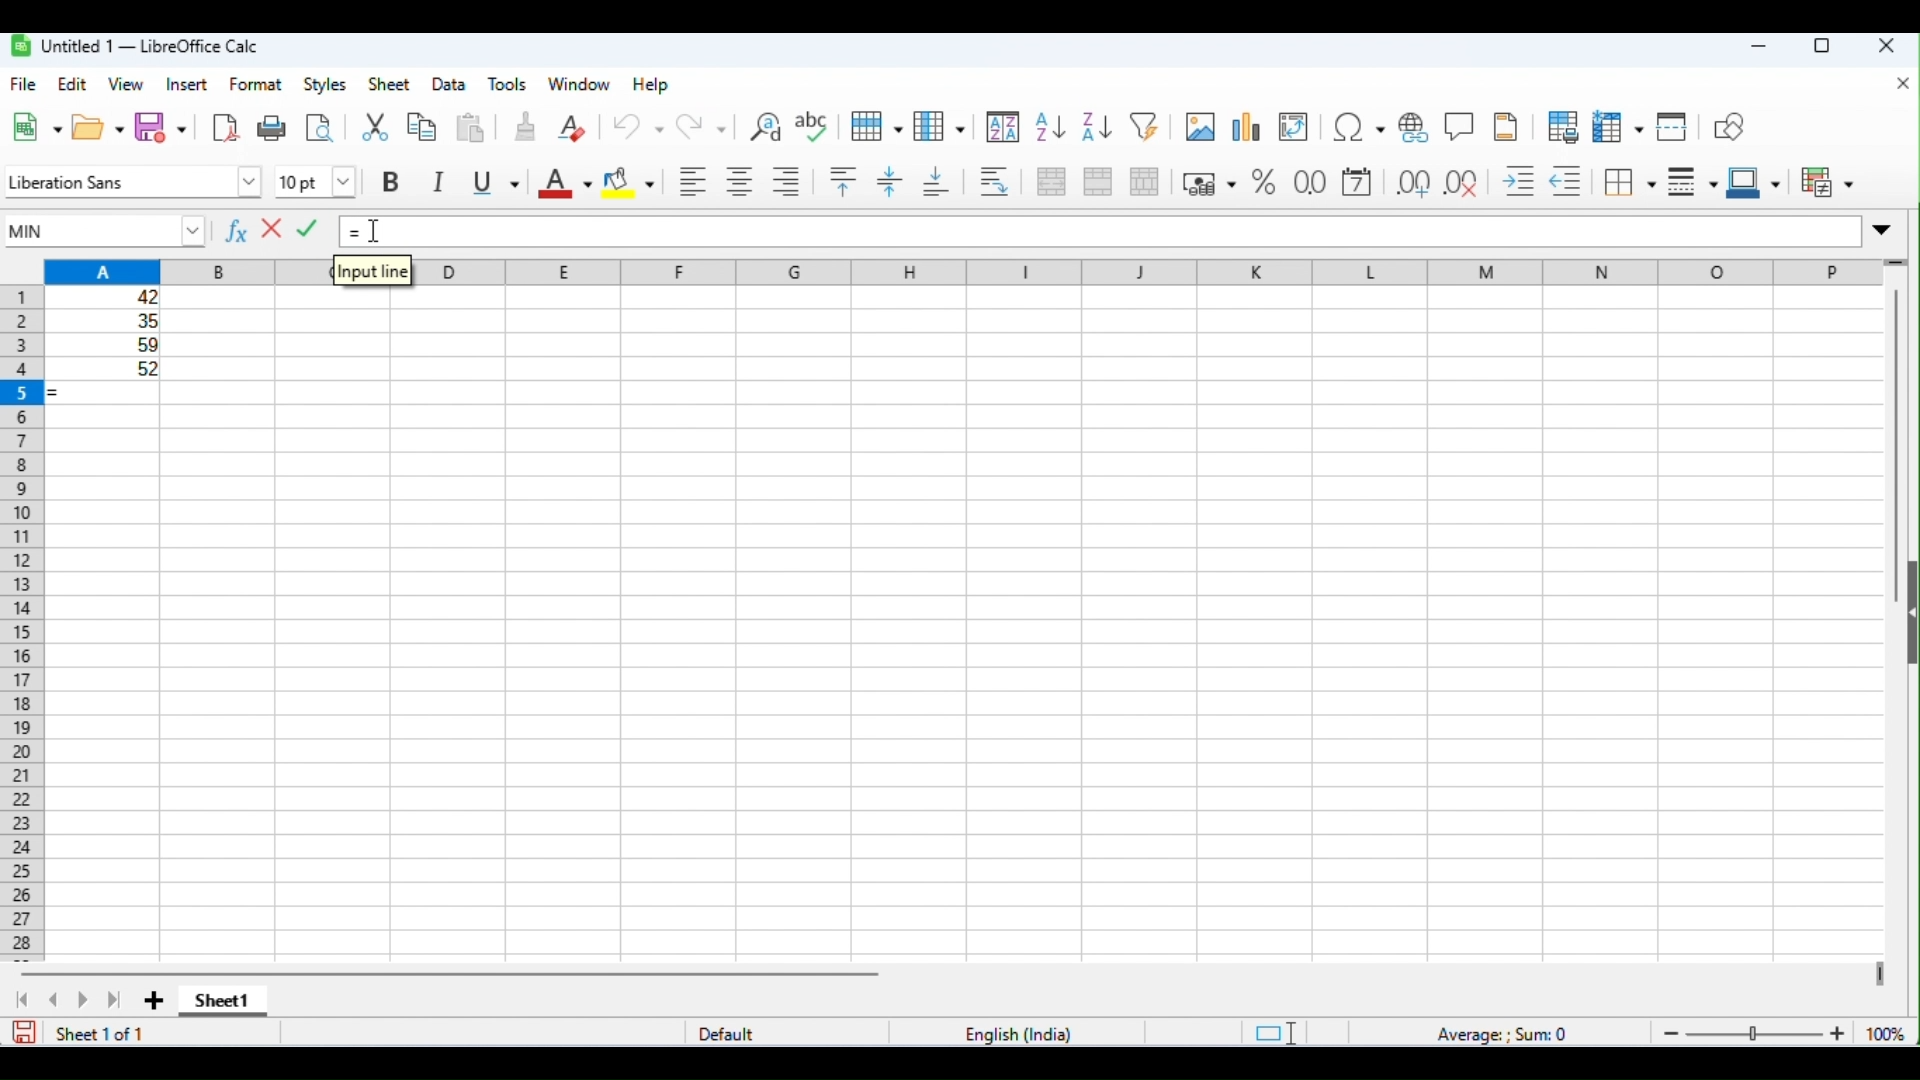 The height and width of the screenshot is (1080, 1920). I want to click on format, so click(256, 84).